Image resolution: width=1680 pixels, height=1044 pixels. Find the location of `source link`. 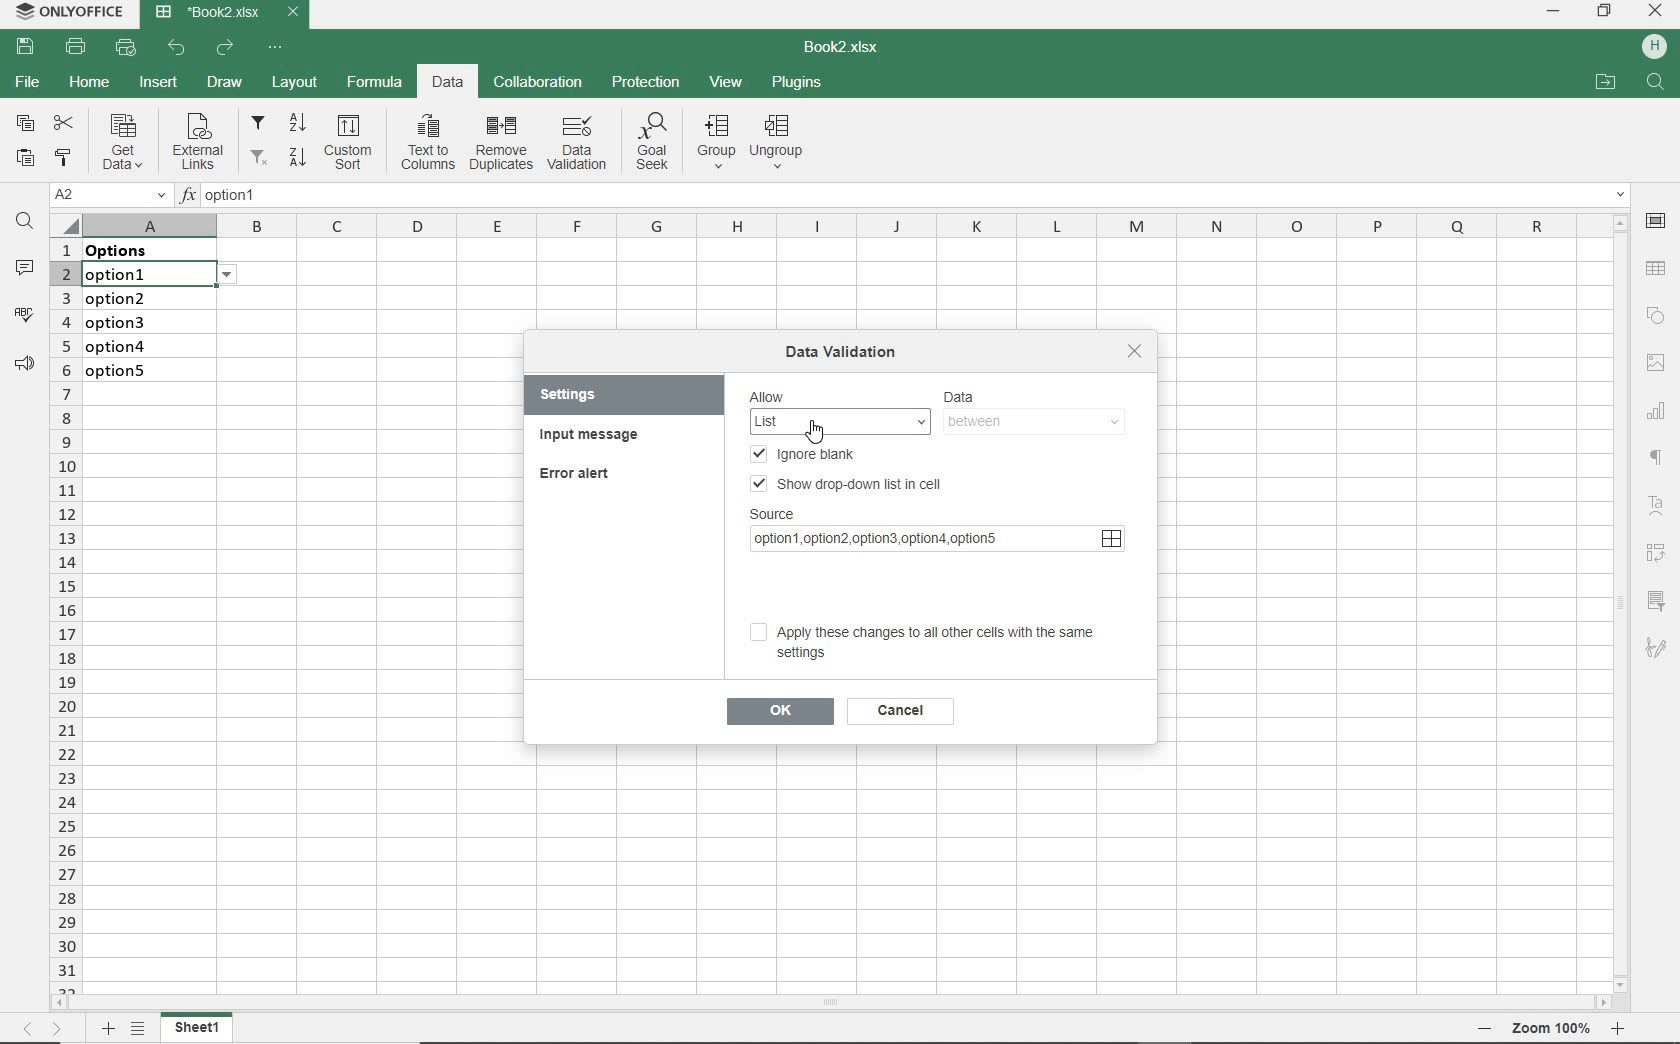

source link is located at coordinates (937, 538).